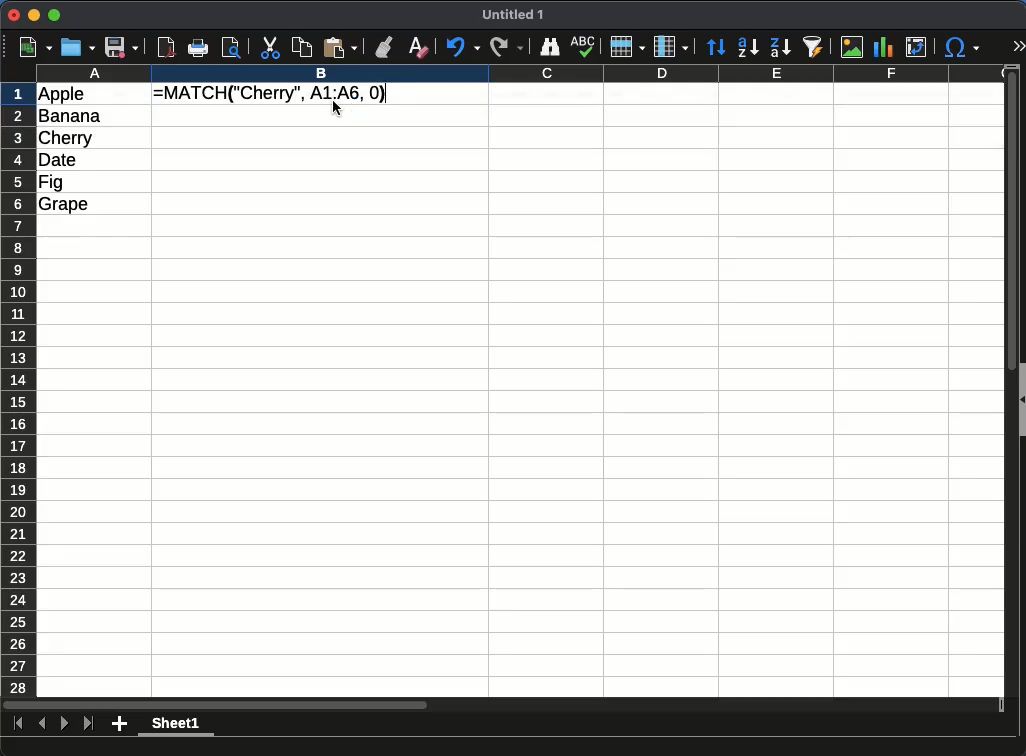  I want to click on Untitled 1, so click(513, 14).